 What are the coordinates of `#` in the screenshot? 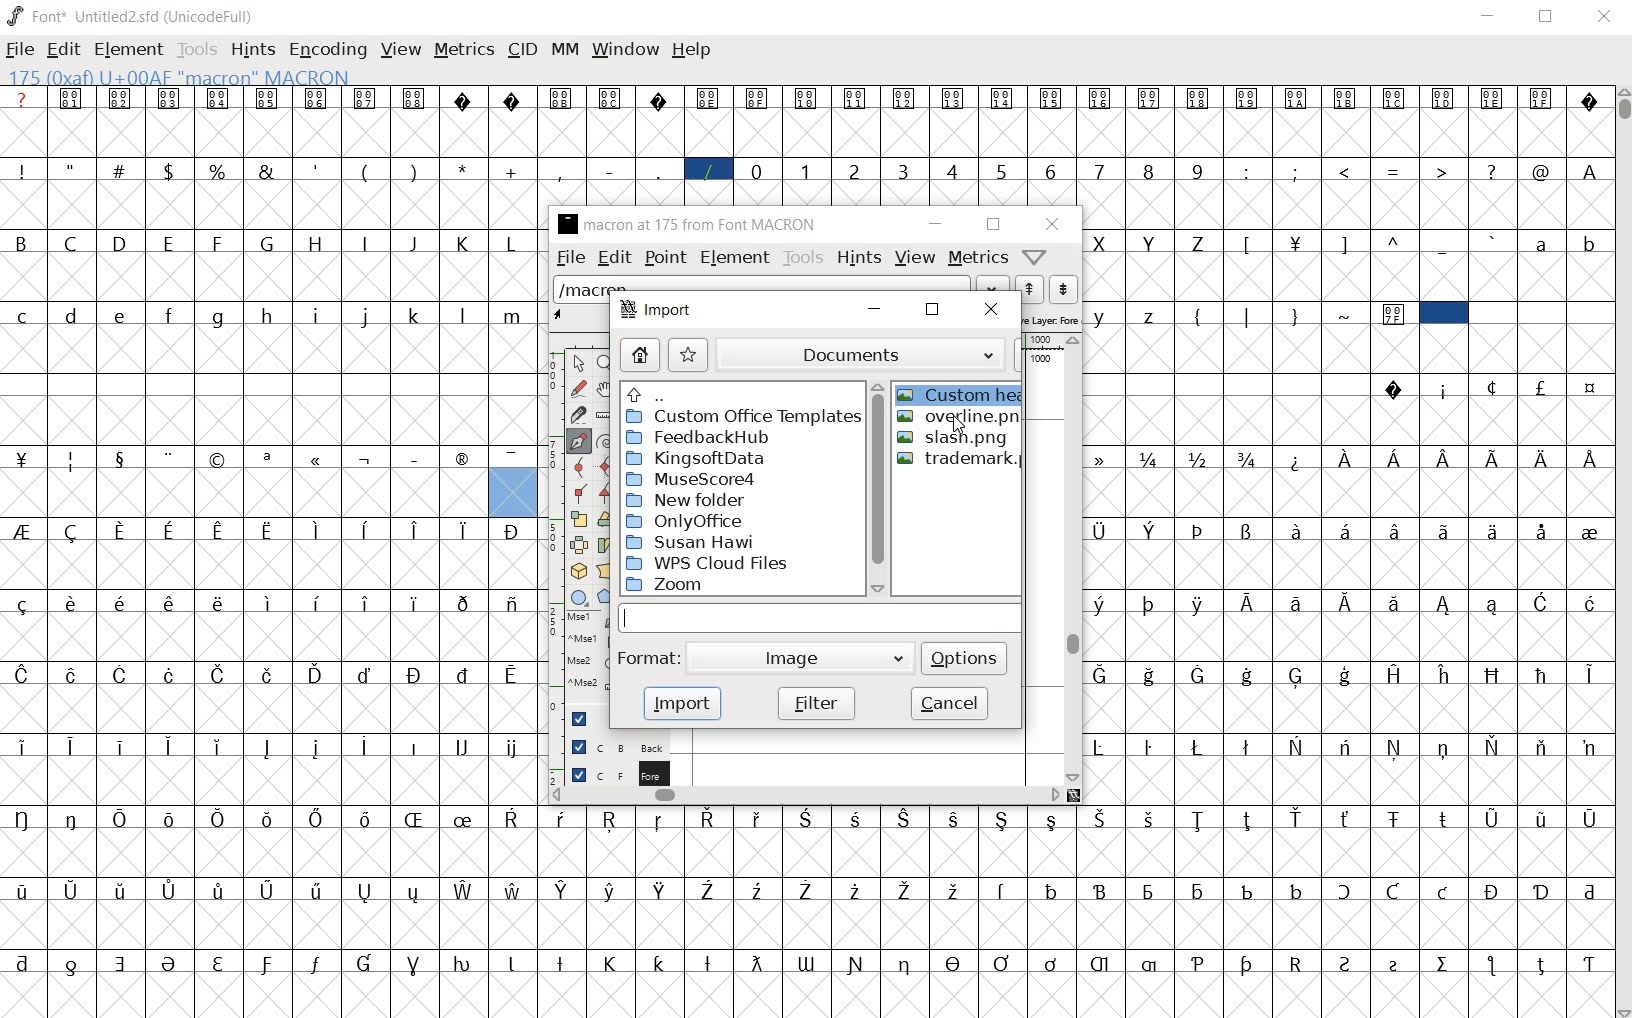 It's located at (122, 170).